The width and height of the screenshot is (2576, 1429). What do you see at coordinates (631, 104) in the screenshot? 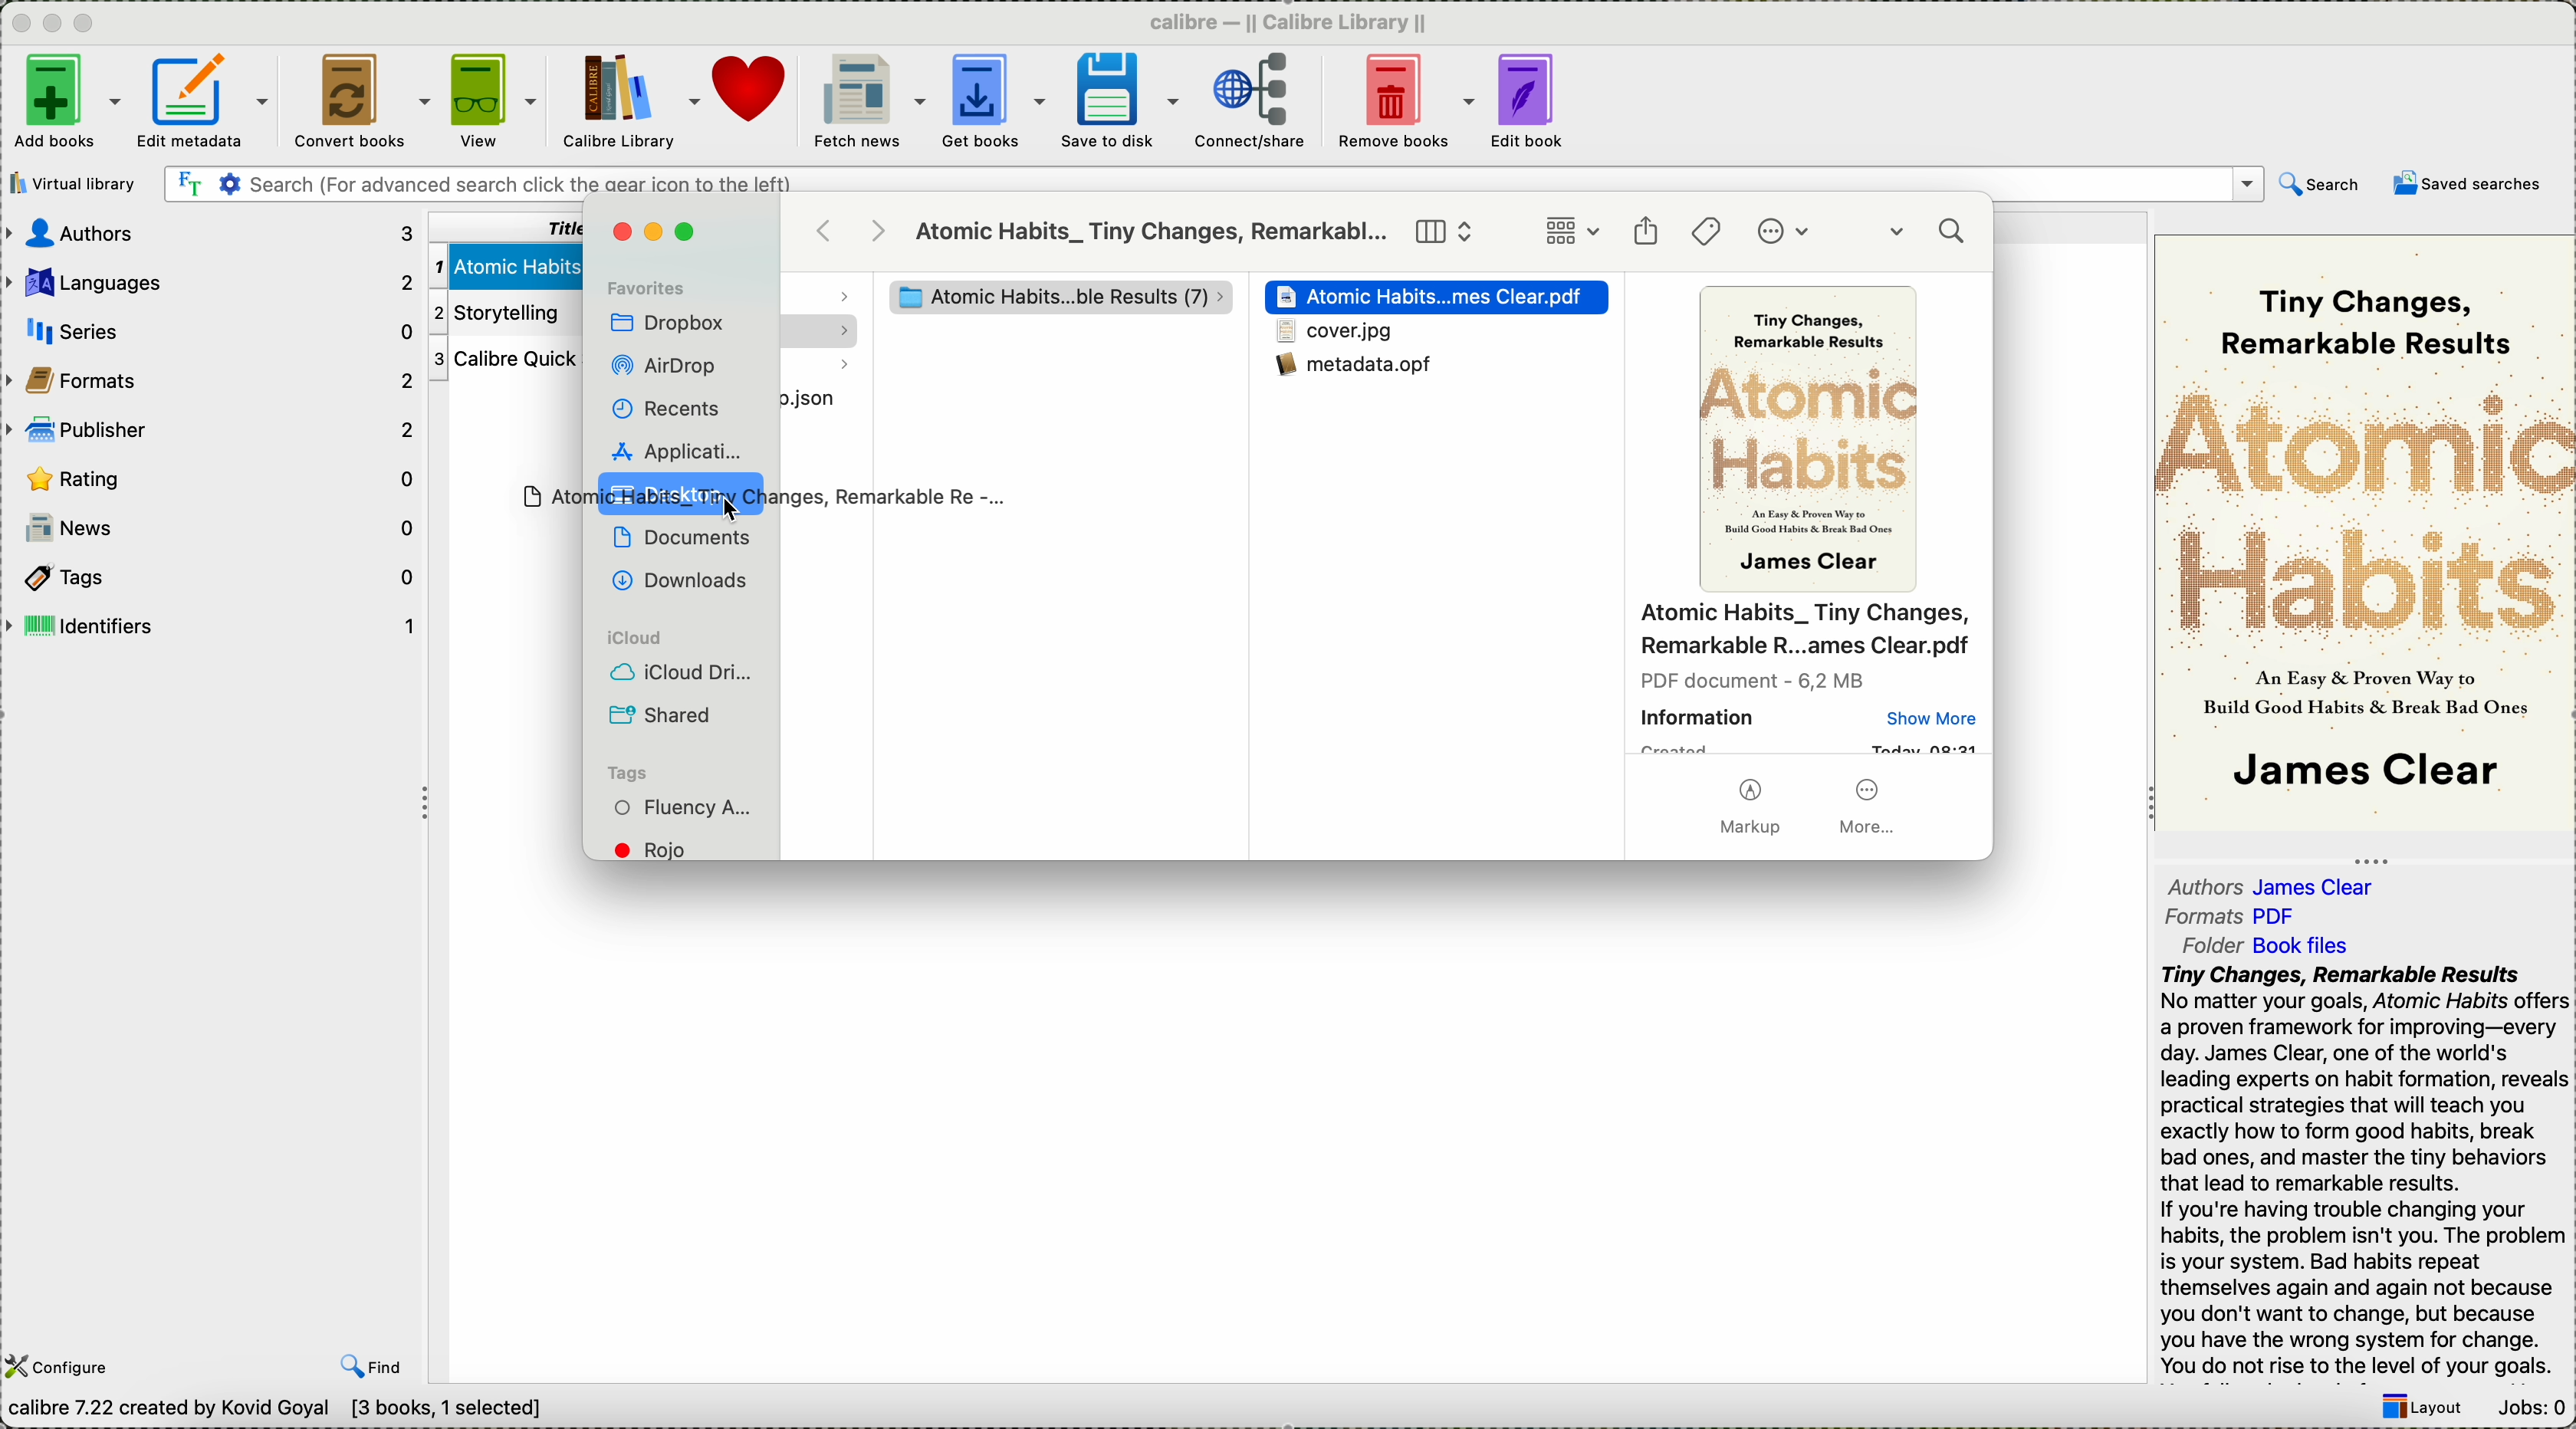
I see `calibre library` at bounding box center [631, 104].